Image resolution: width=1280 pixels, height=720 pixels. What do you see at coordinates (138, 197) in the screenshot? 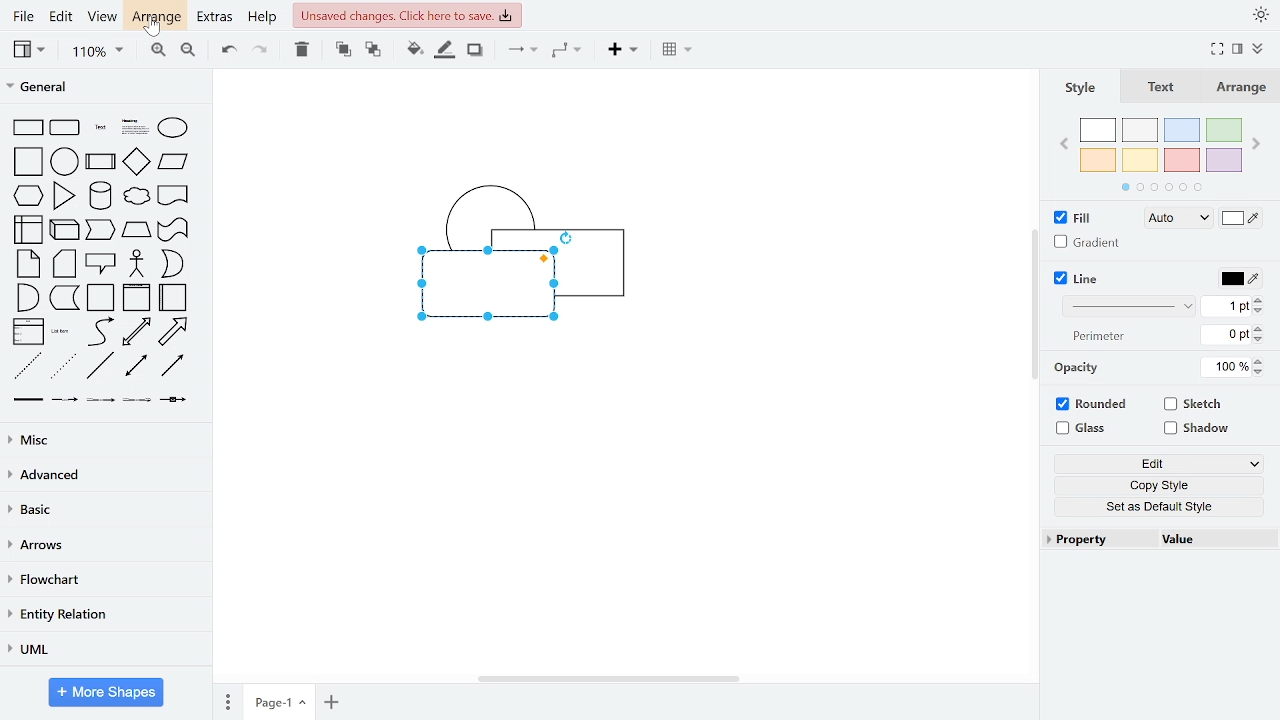
I see `cloud` at bounding box center [138, 197].